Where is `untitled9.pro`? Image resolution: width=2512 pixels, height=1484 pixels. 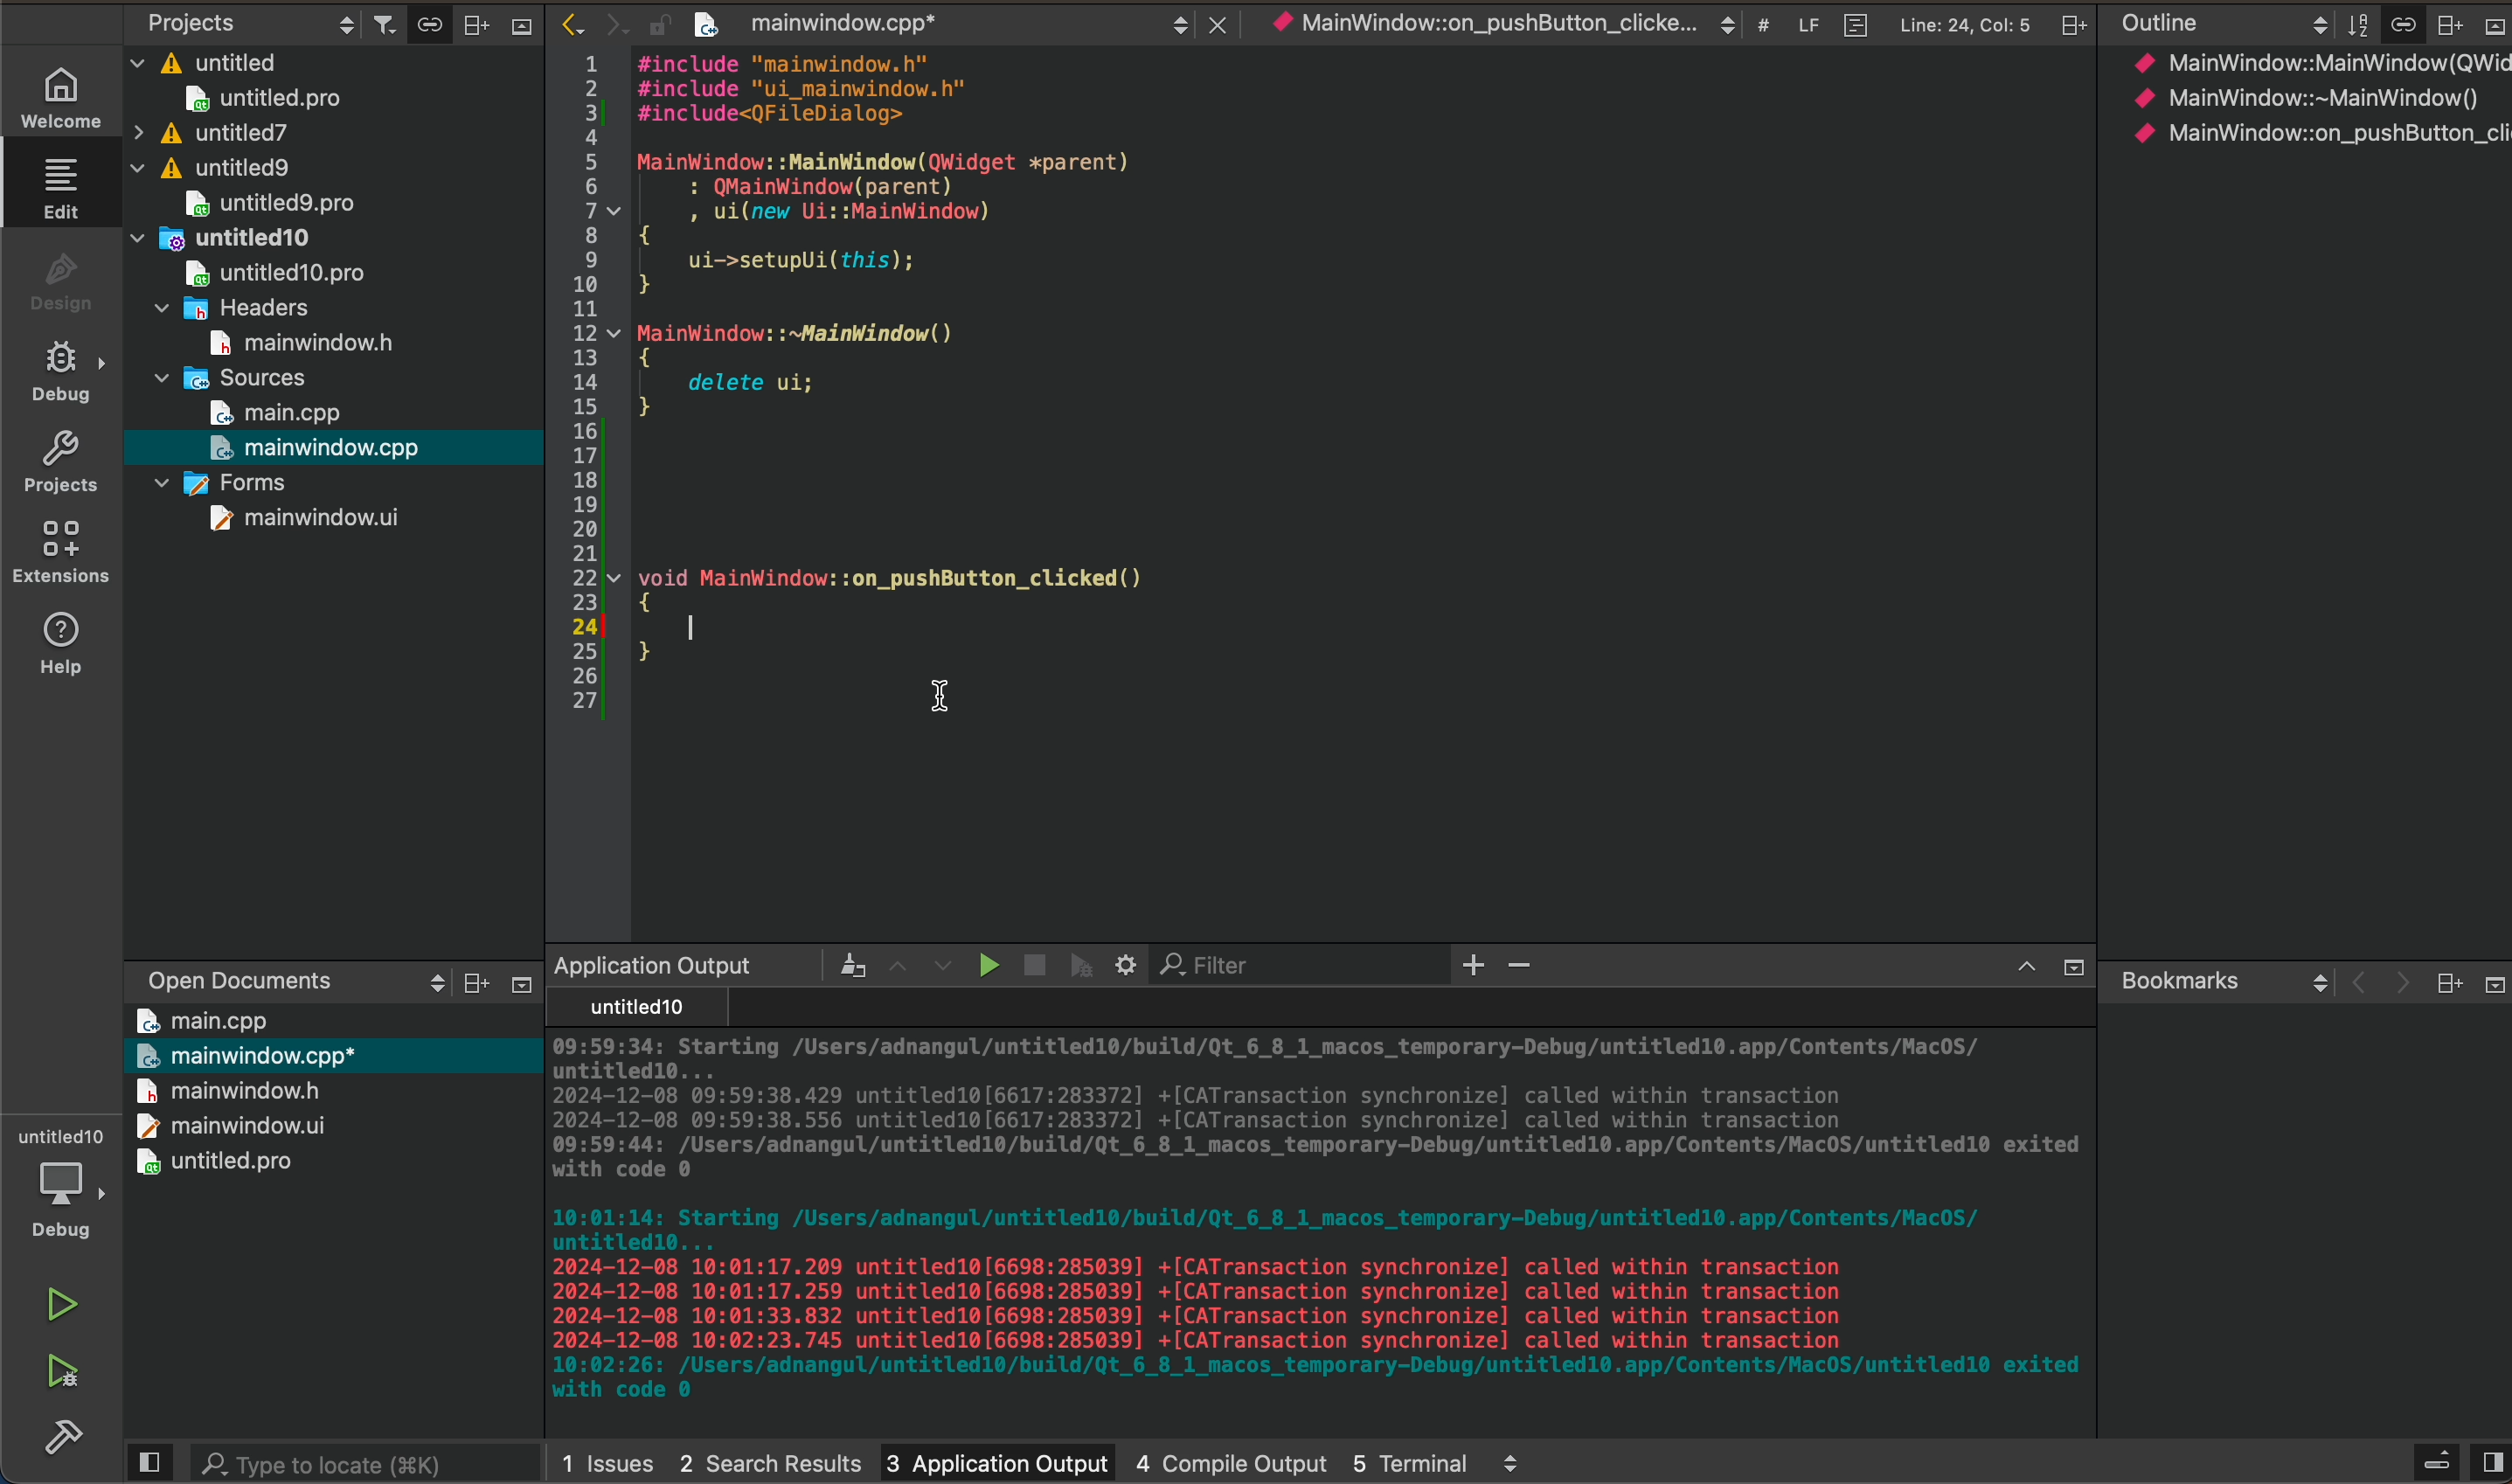 untitled9.pro is located at coordinates (268, 203).